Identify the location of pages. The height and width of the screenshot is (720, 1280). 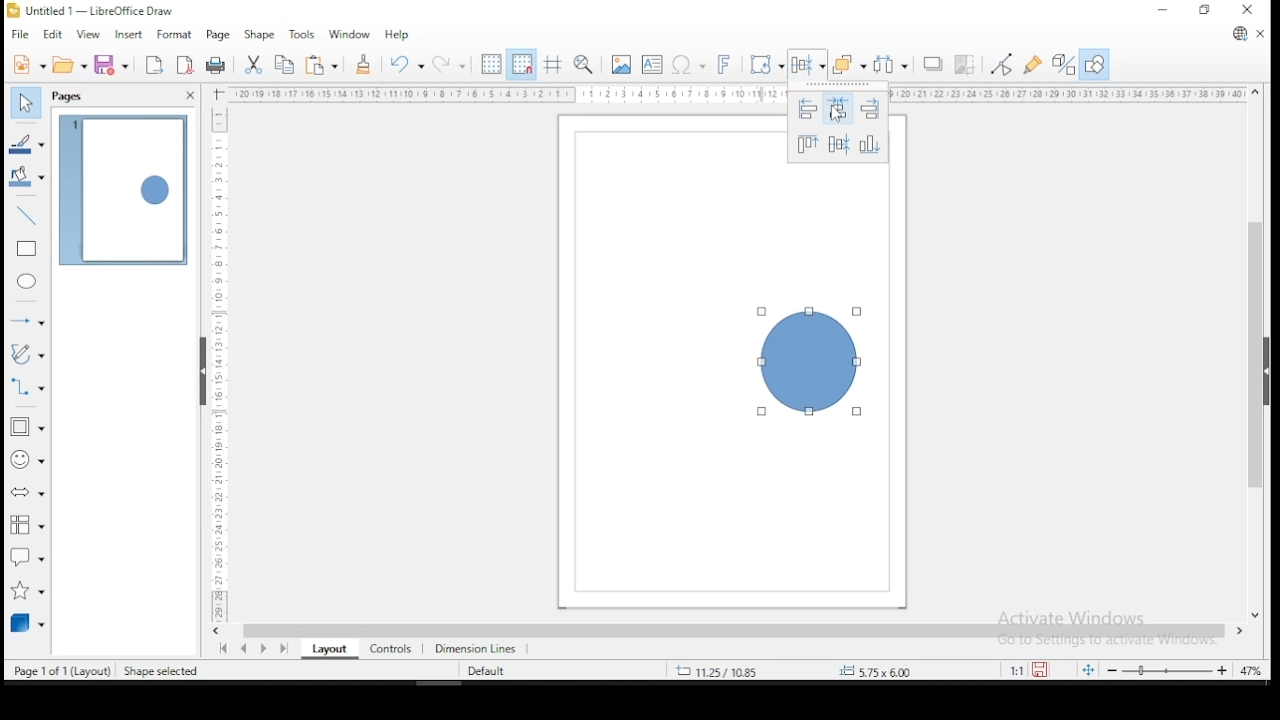
(70, 97).